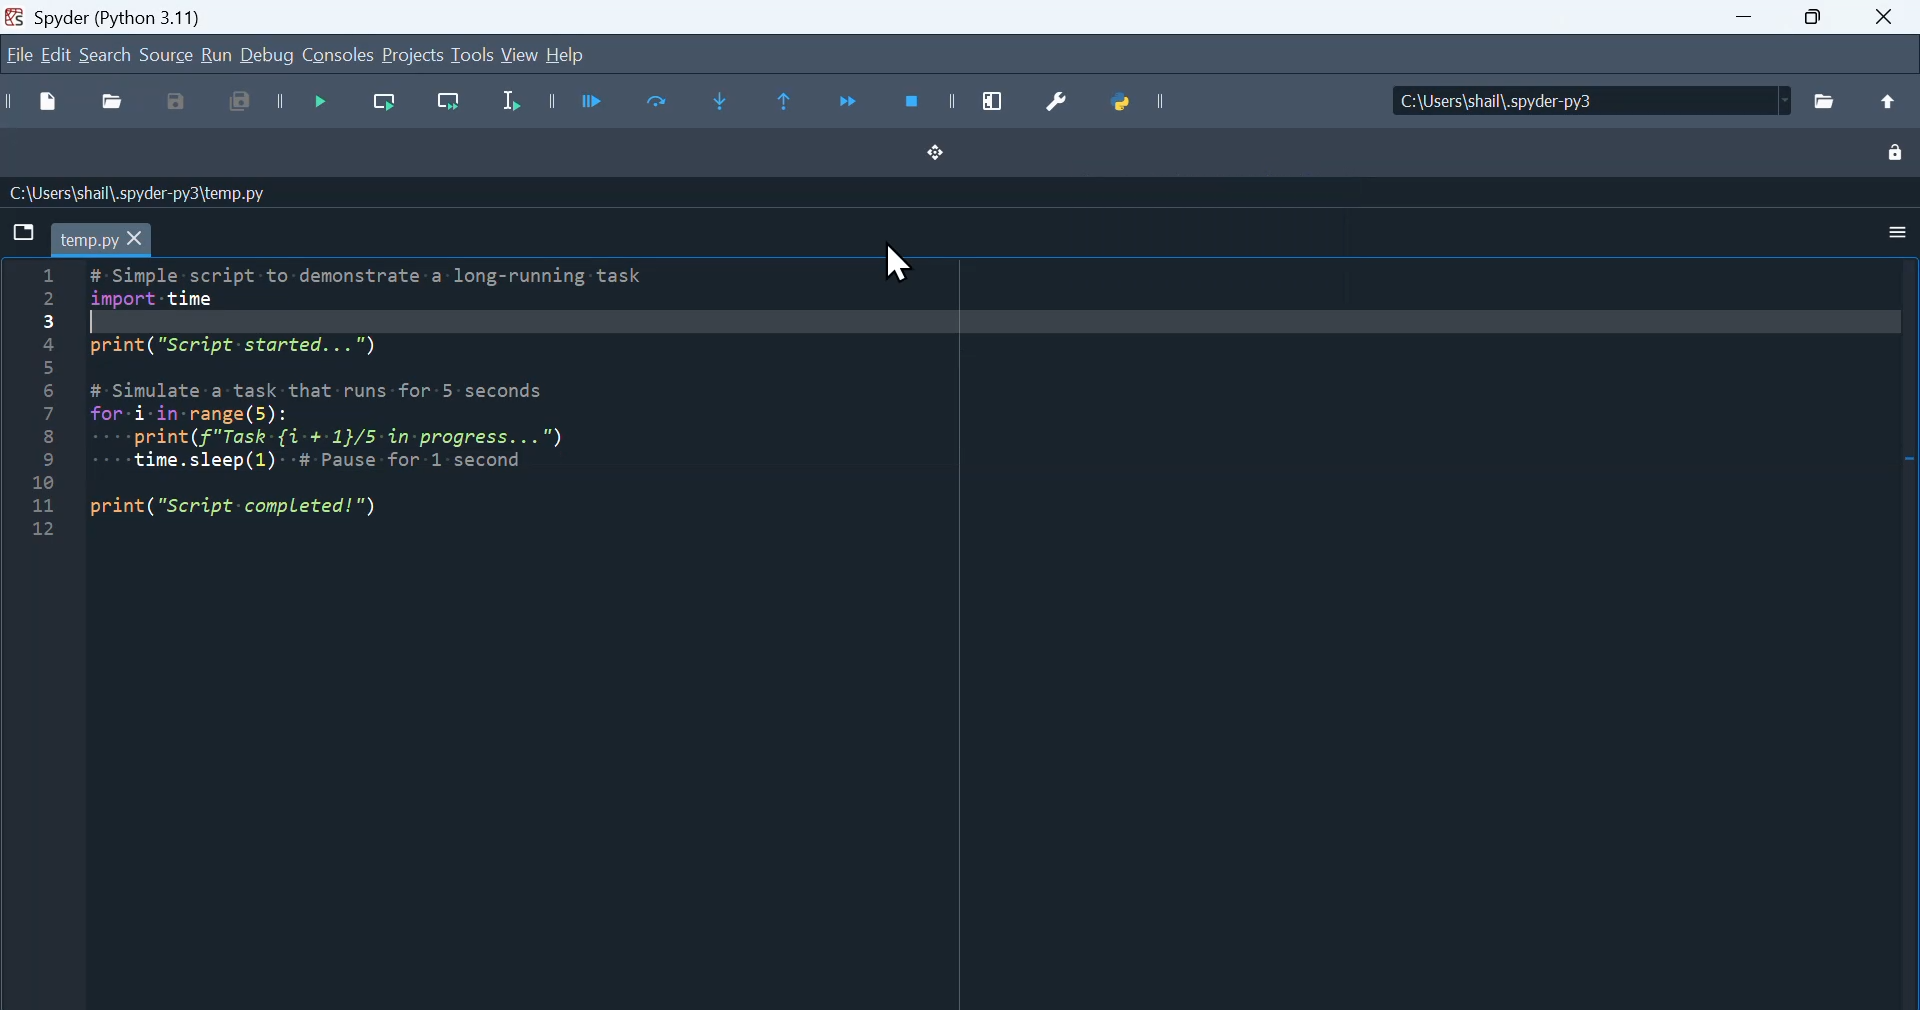 This screenshot has height=1010, width=1920. What do you see at coordinates (165, 56) in the screenshot?
I see `Source` at bounding box center [165, 56].